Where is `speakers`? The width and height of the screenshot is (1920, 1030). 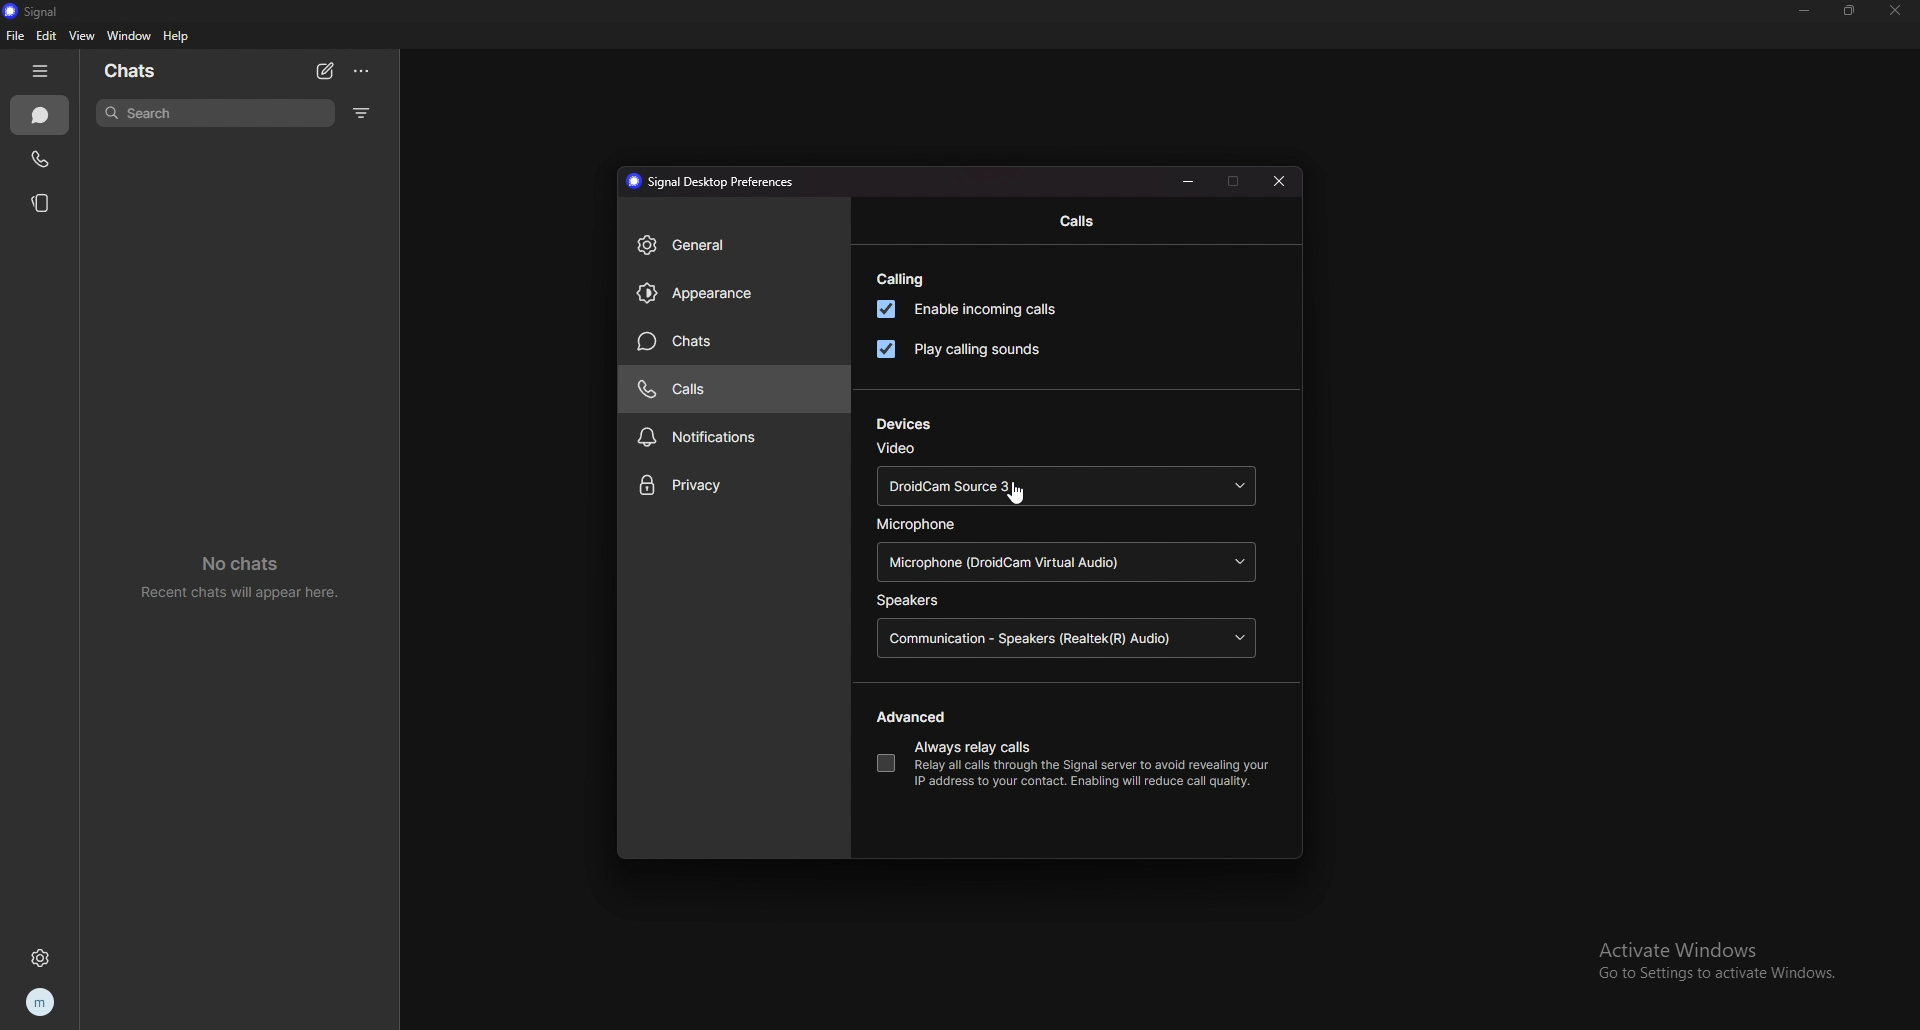 speakers is located at coordinates (910, 601).